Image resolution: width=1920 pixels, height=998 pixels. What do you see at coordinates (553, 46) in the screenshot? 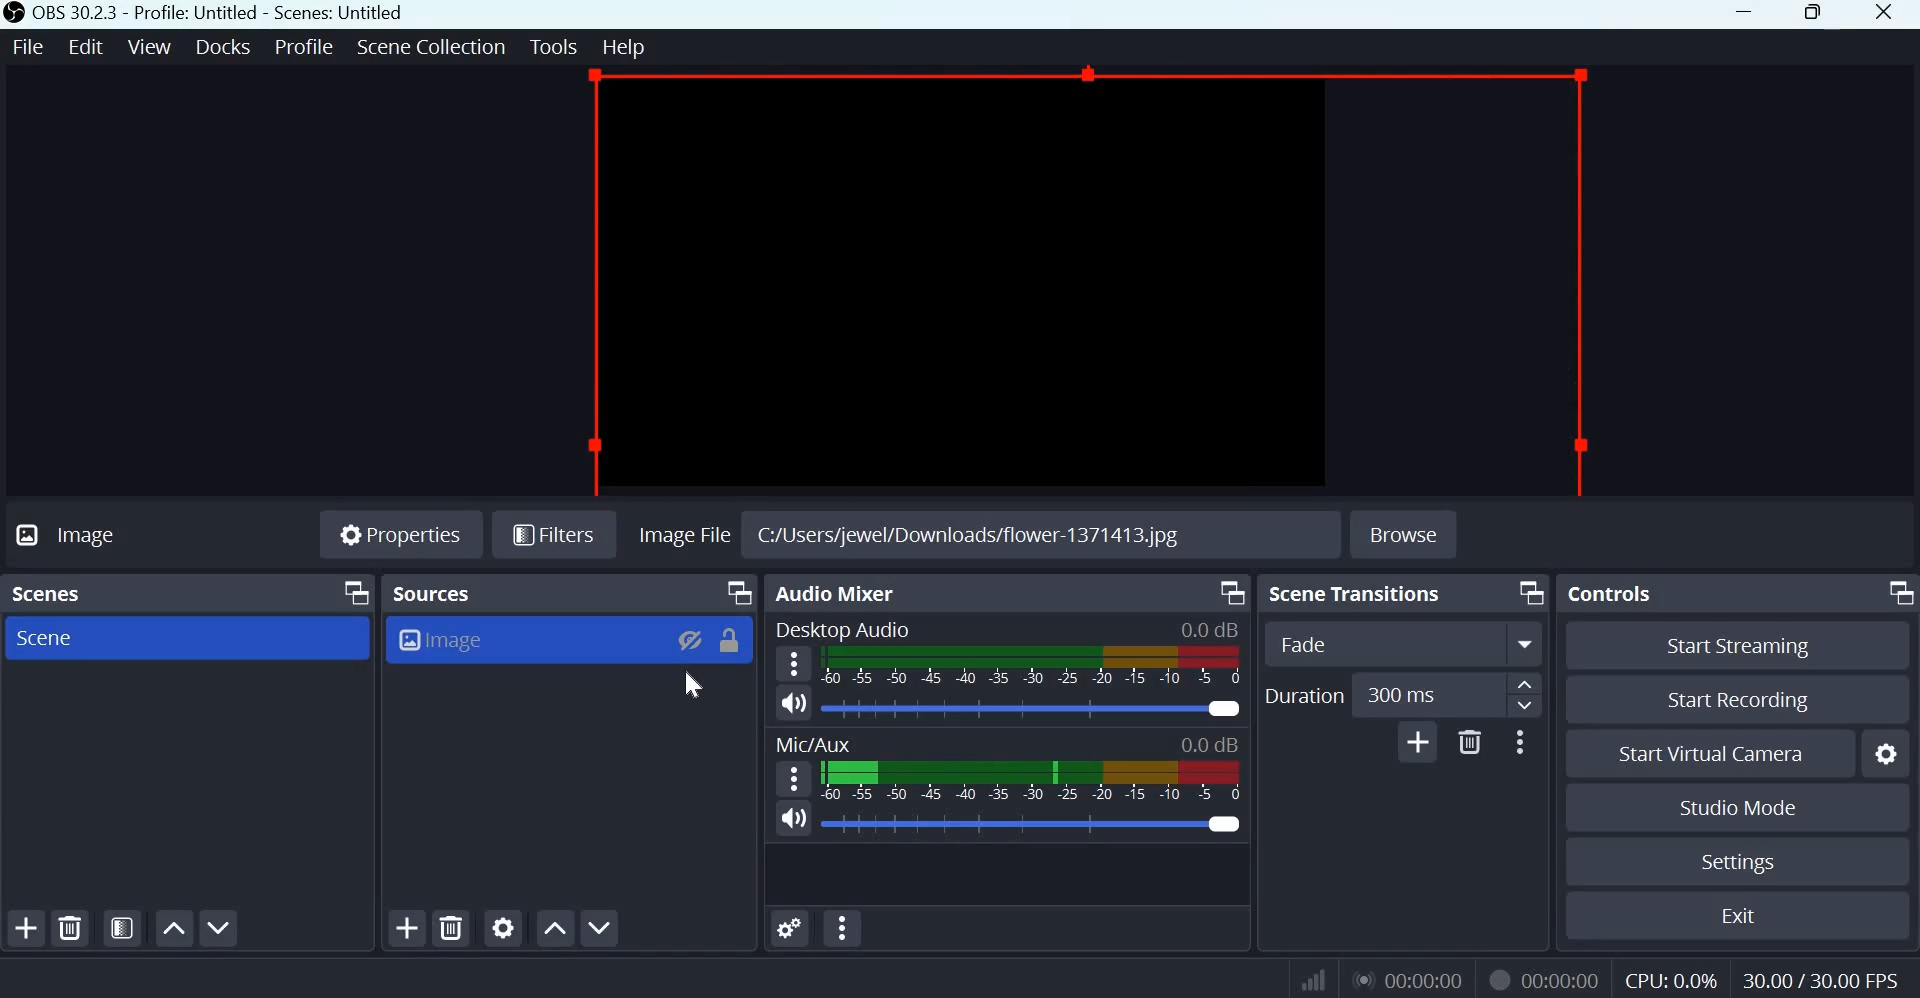
I see `Tools` at bounding box center [553, 46].